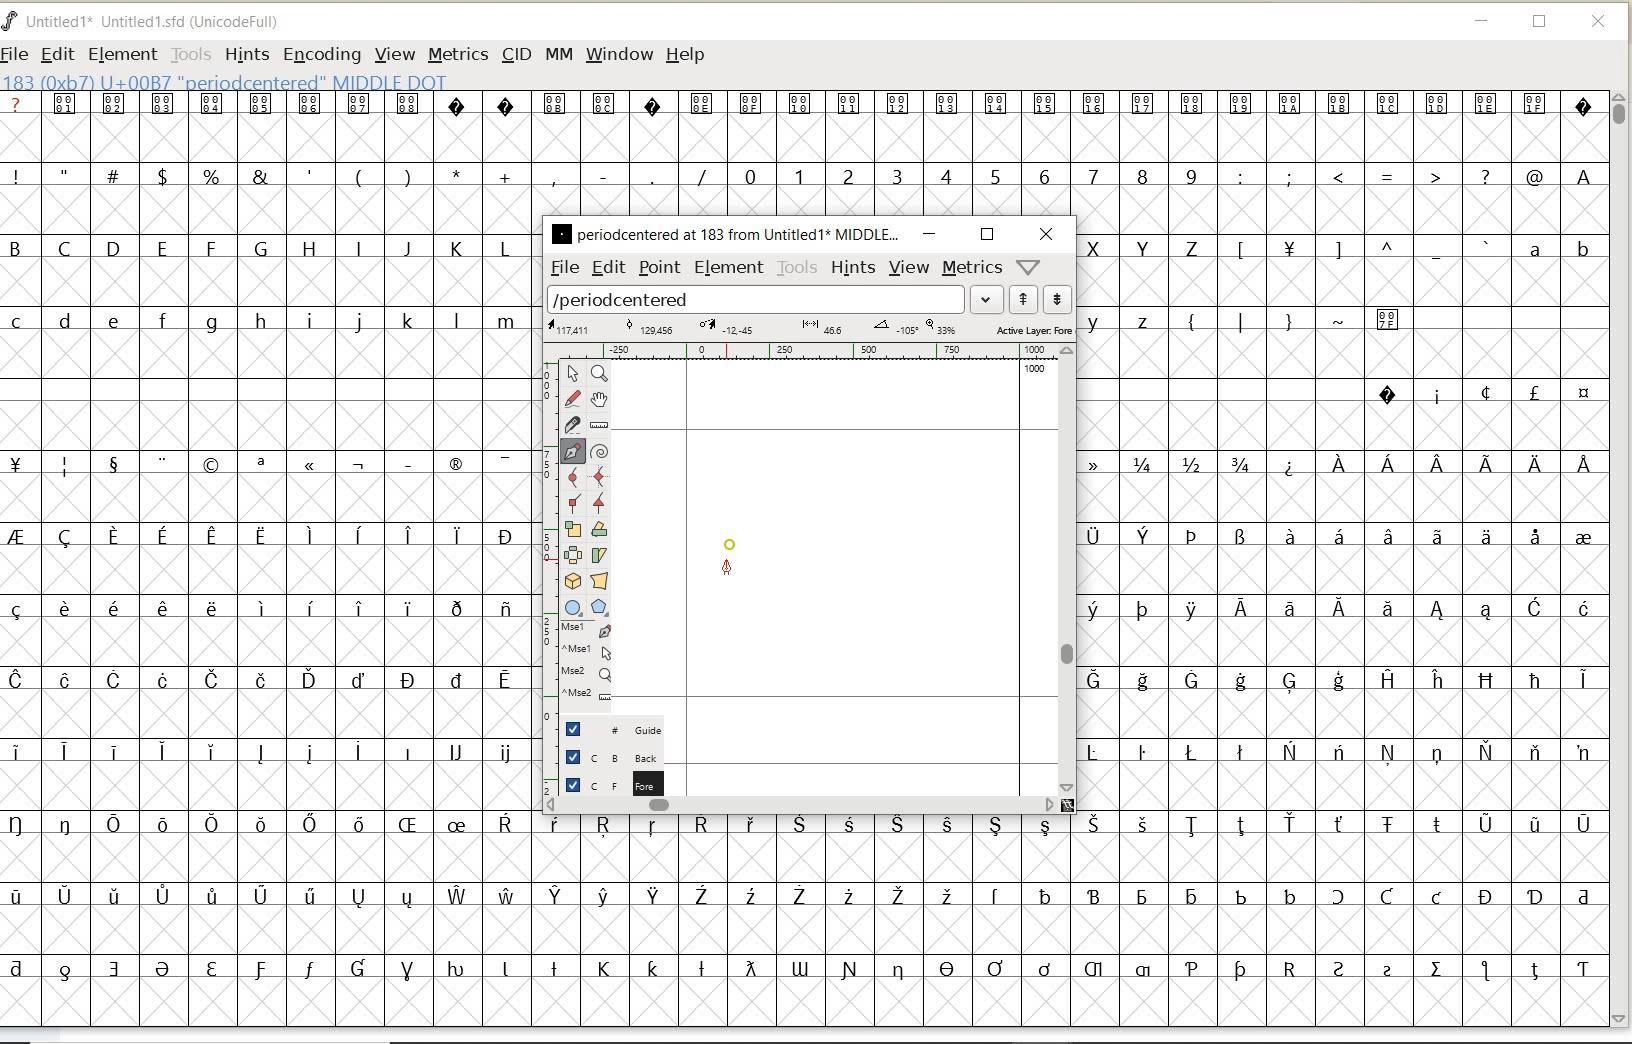 Image resolution: width=1632 pixels, height=1044 pixels. What do you see at coordinates (1027, 267) in the screenshot?
I see `help/window` at bounding box center [1027, 267].